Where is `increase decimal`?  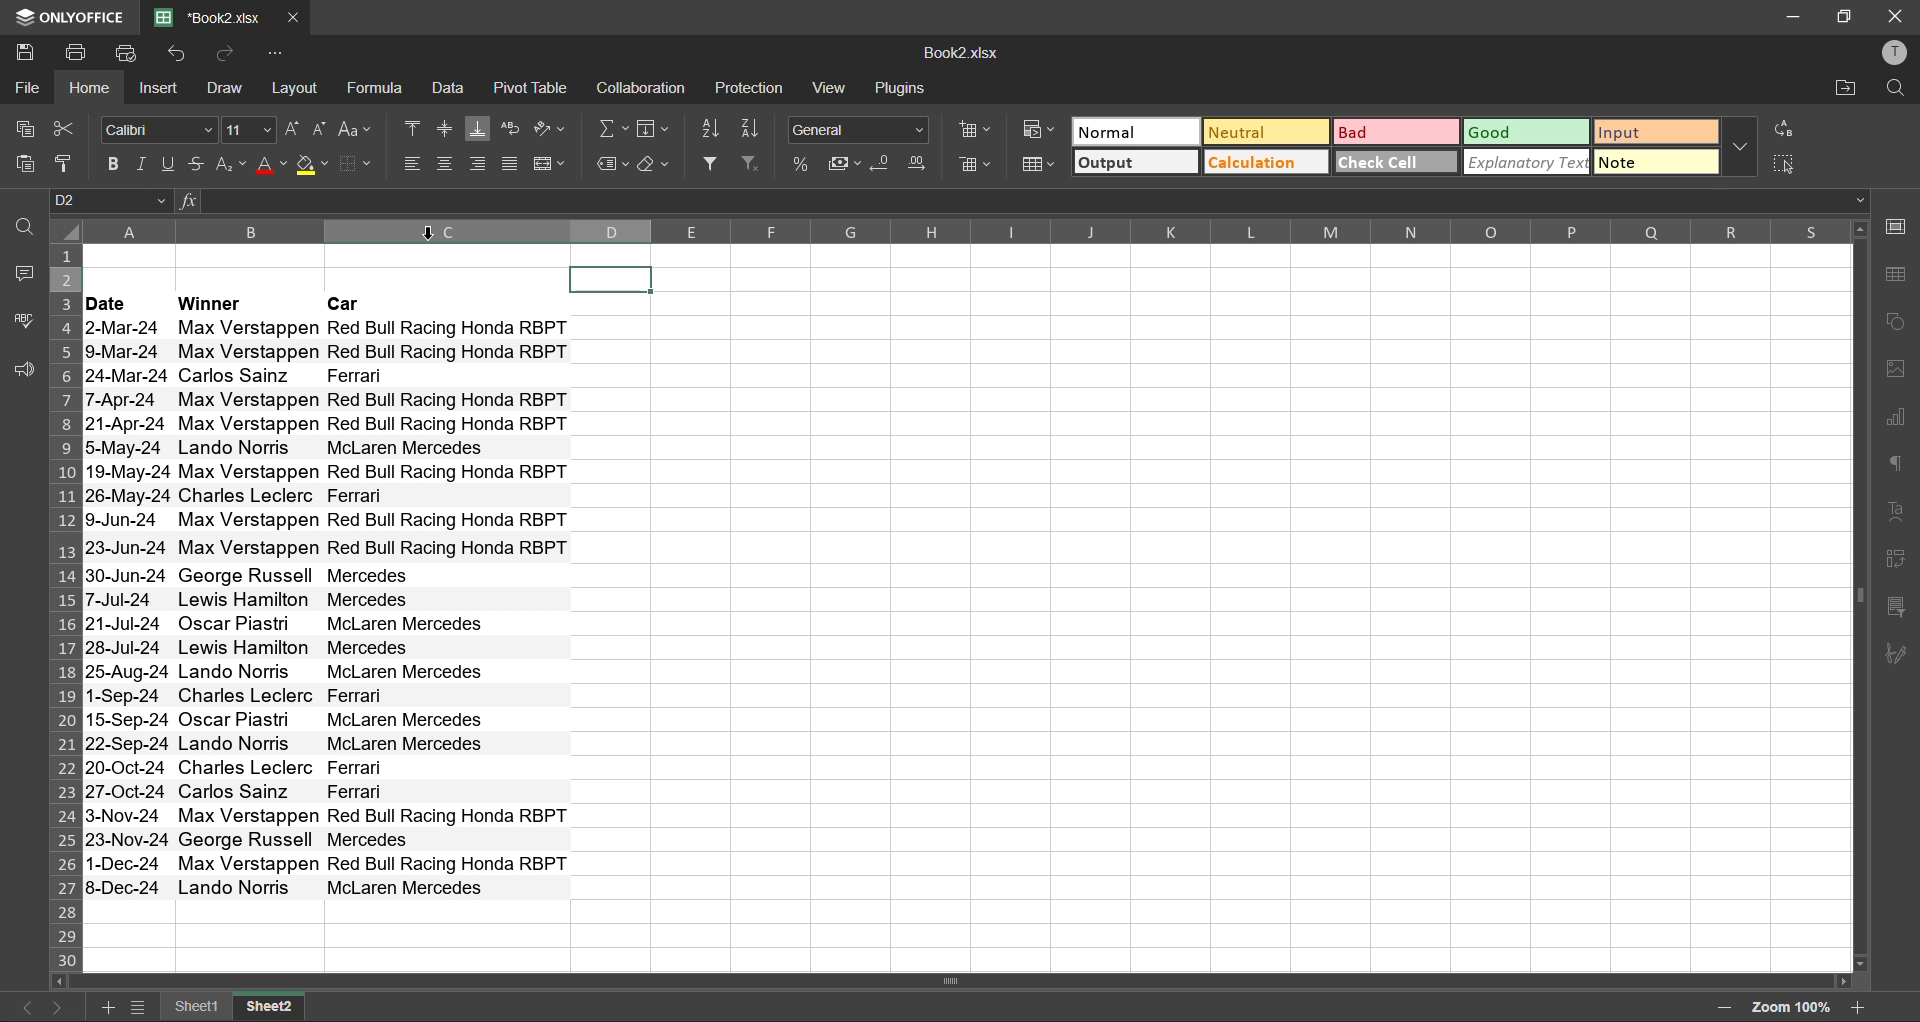 increase decimal is located at coordinates (923, 164).